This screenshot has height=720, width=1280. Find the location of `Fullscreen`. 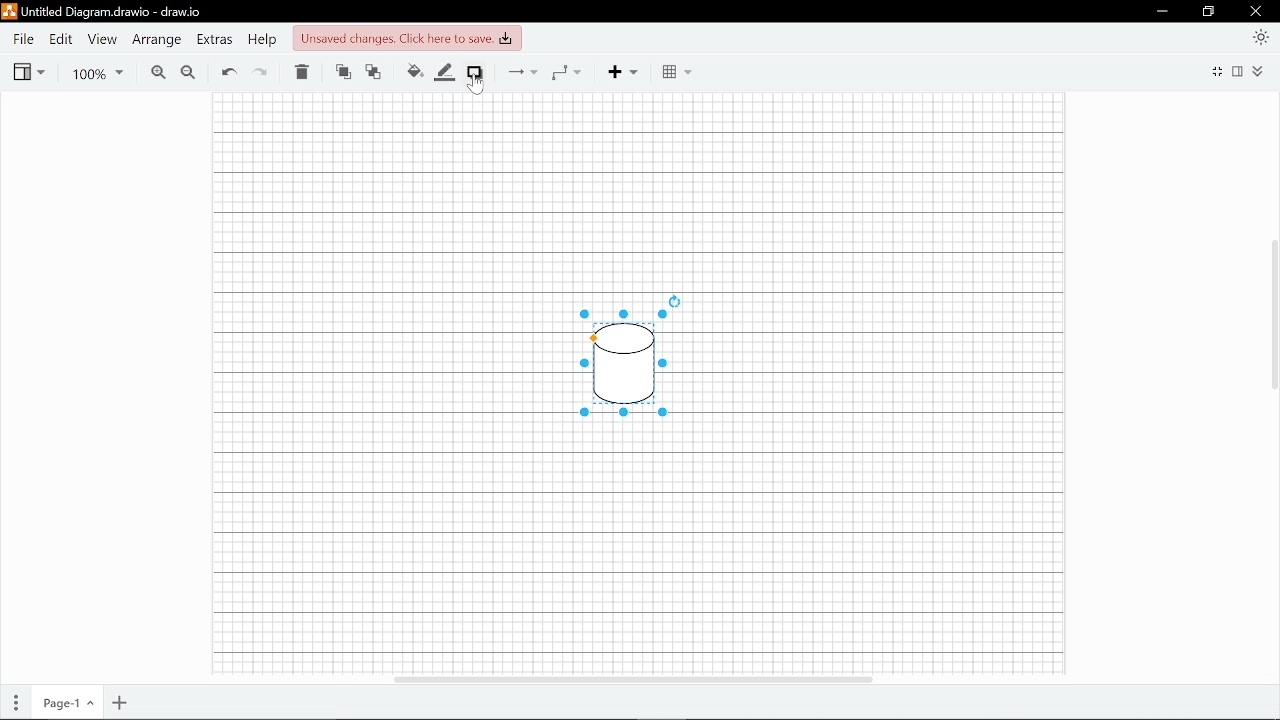

Fullscreen is located at coordinates (1218, 70).